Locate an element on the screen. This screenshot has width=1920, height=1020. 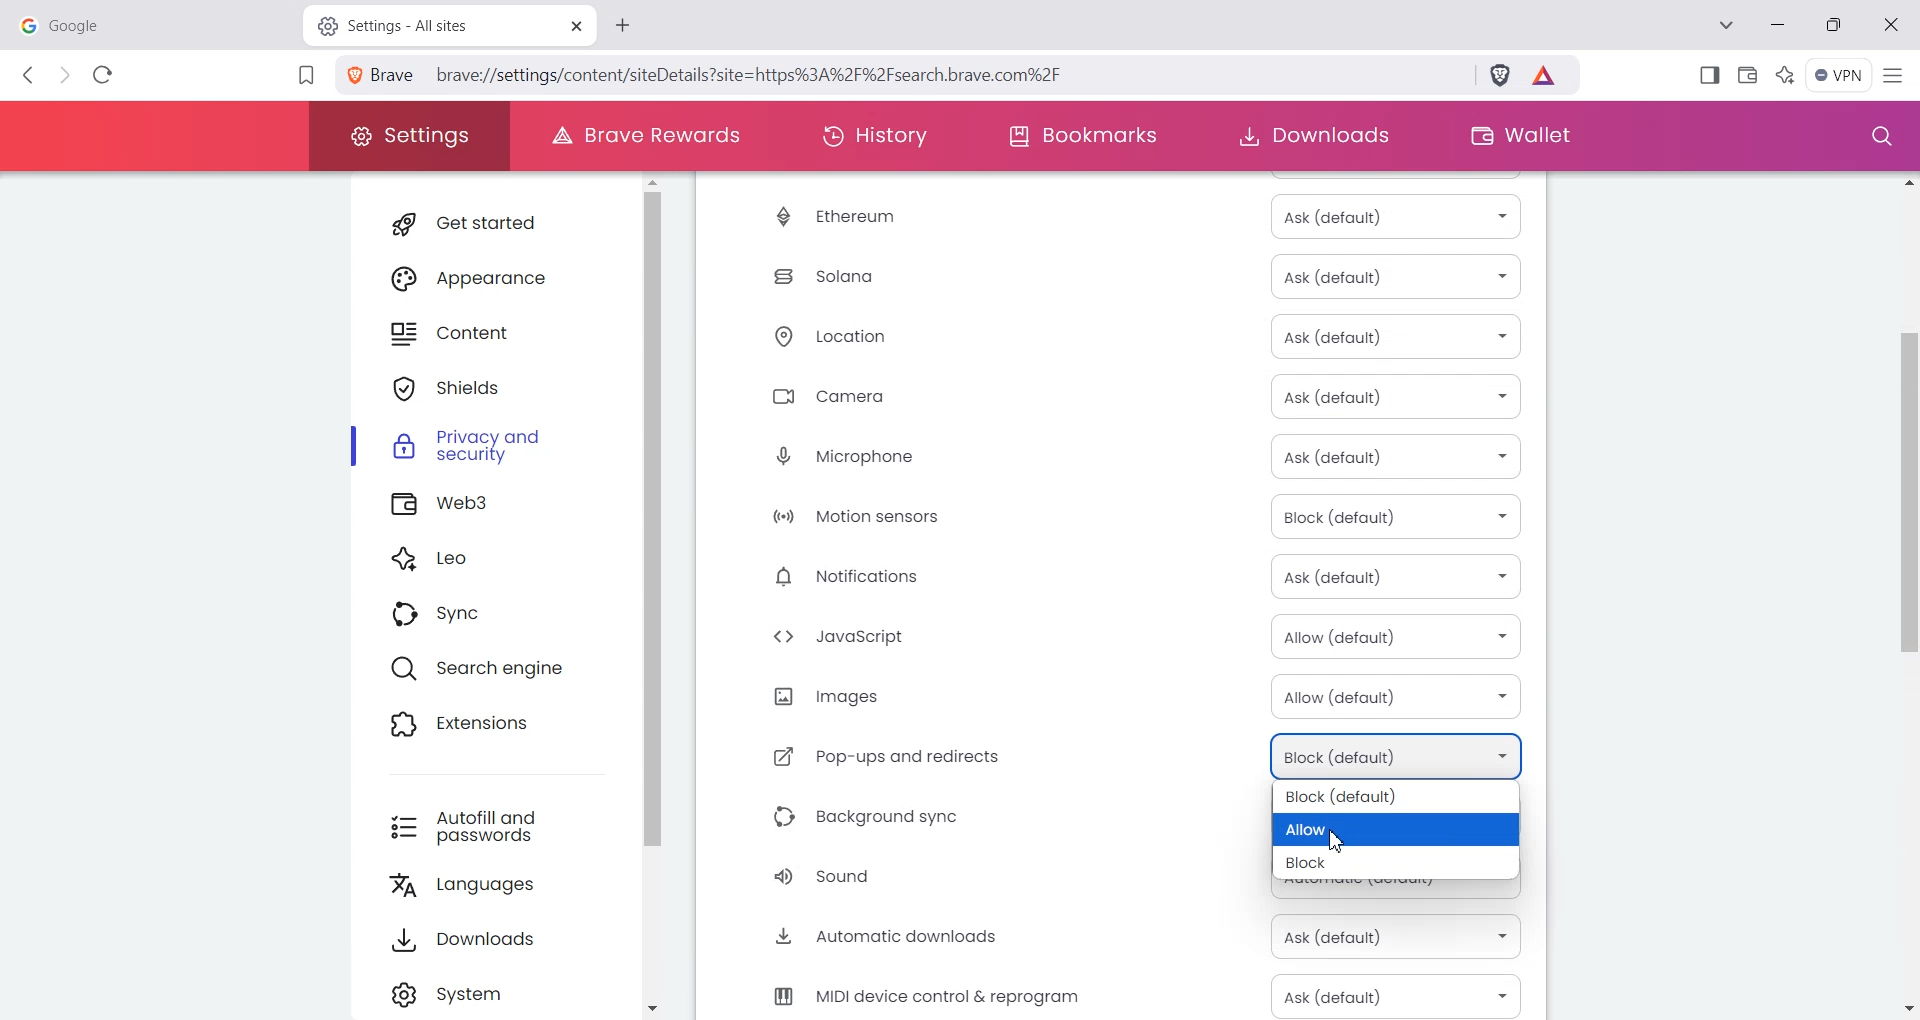
Brave Reward is located at coordinates (1546, 78).